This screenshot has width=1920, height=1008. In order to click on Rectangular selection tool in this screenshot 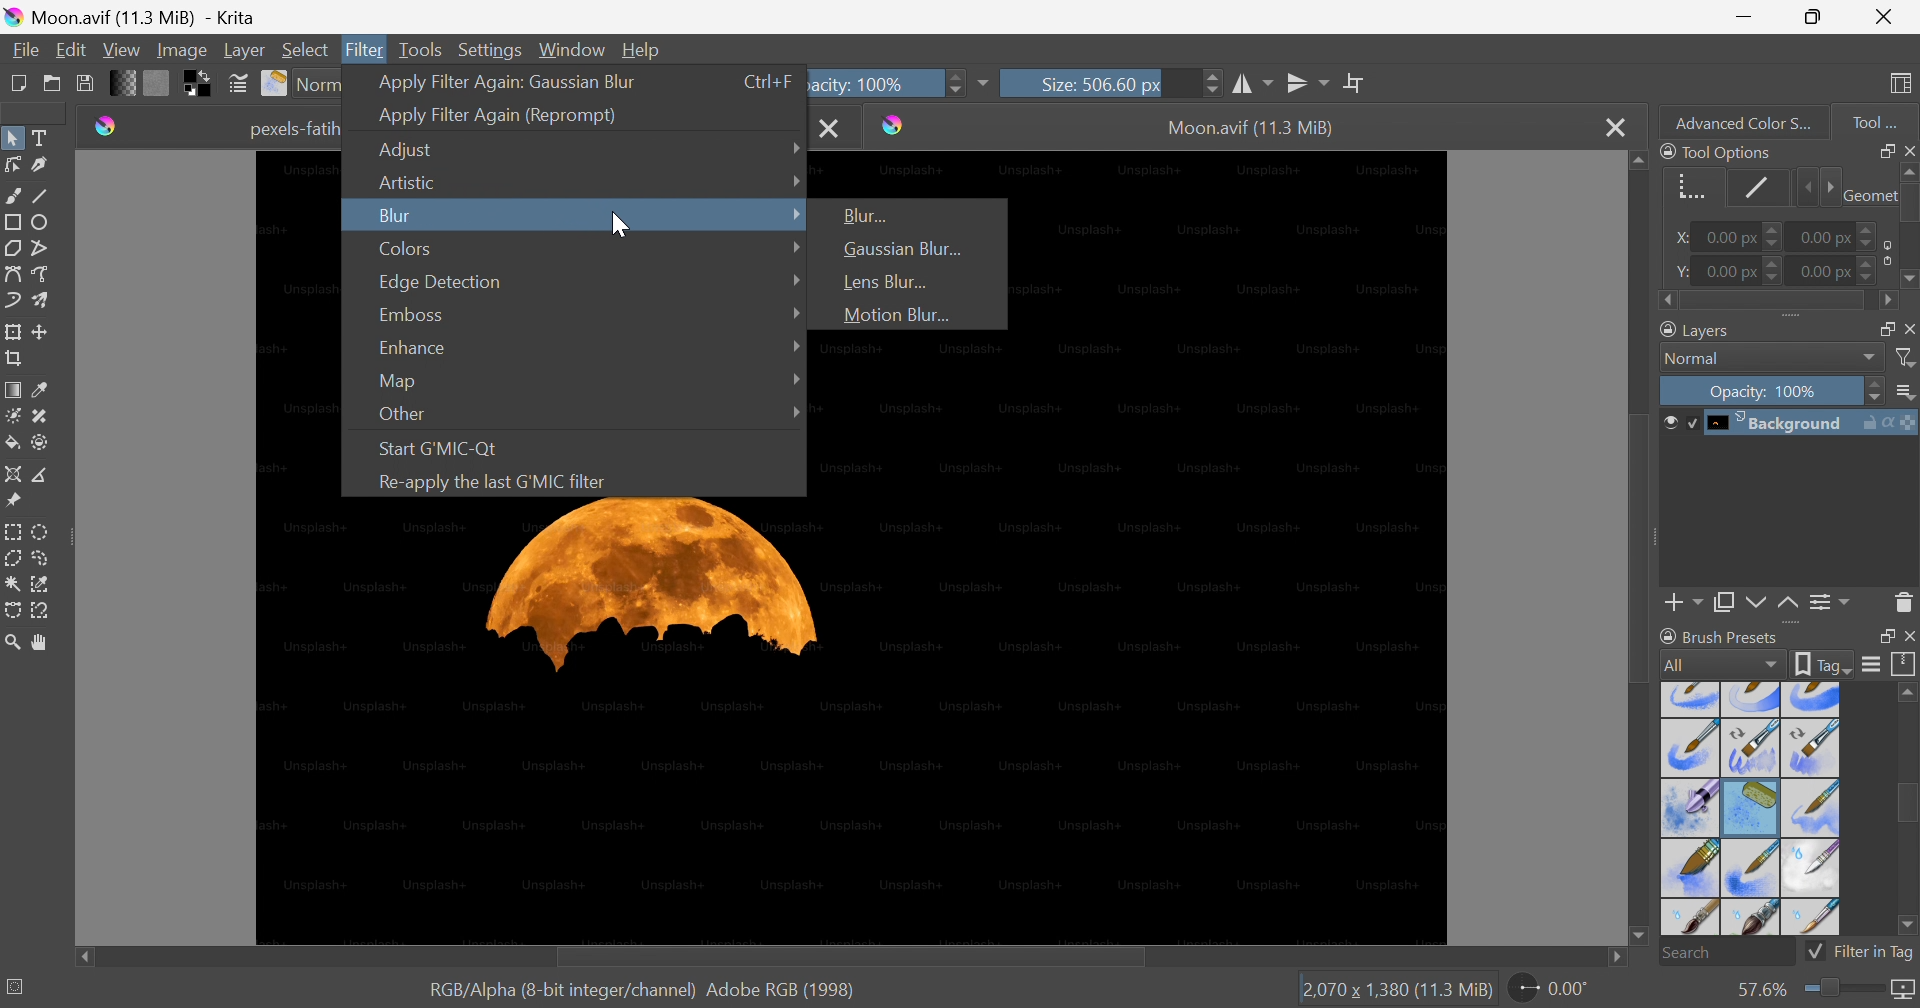, I will do `click(15, 532)`.